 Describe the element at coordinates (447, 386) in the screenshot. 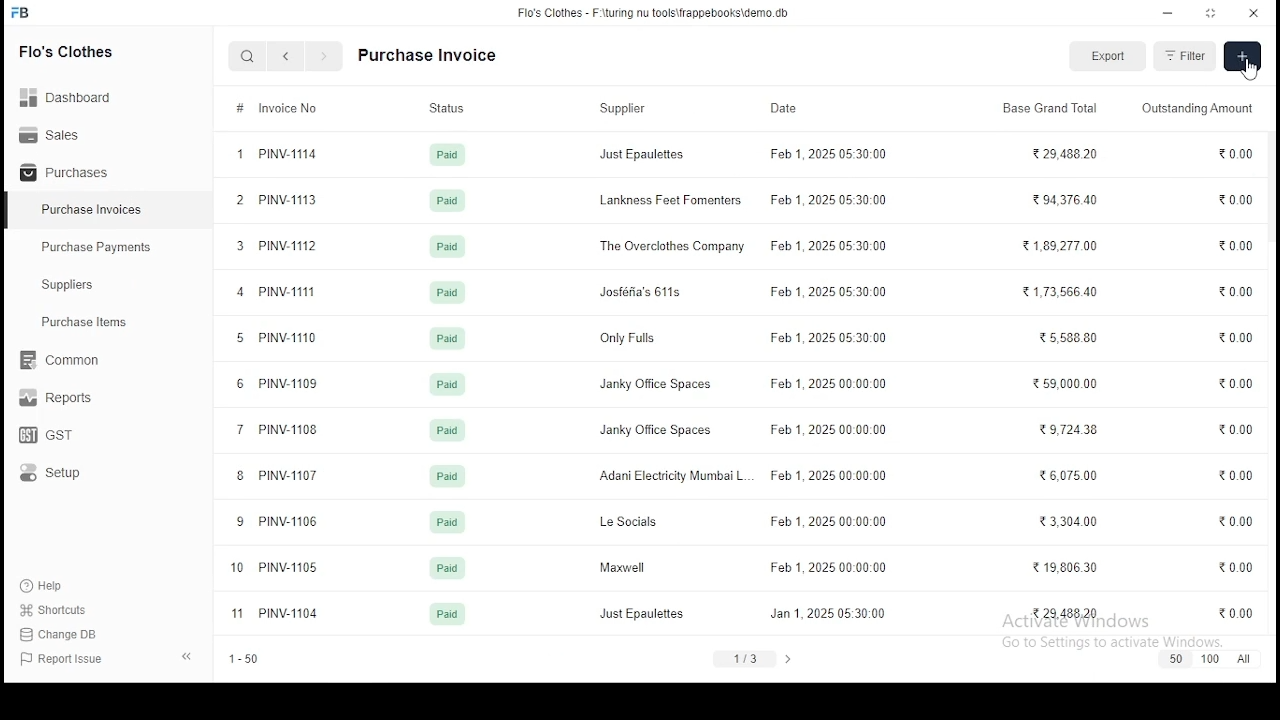

I see `paid` at that location.